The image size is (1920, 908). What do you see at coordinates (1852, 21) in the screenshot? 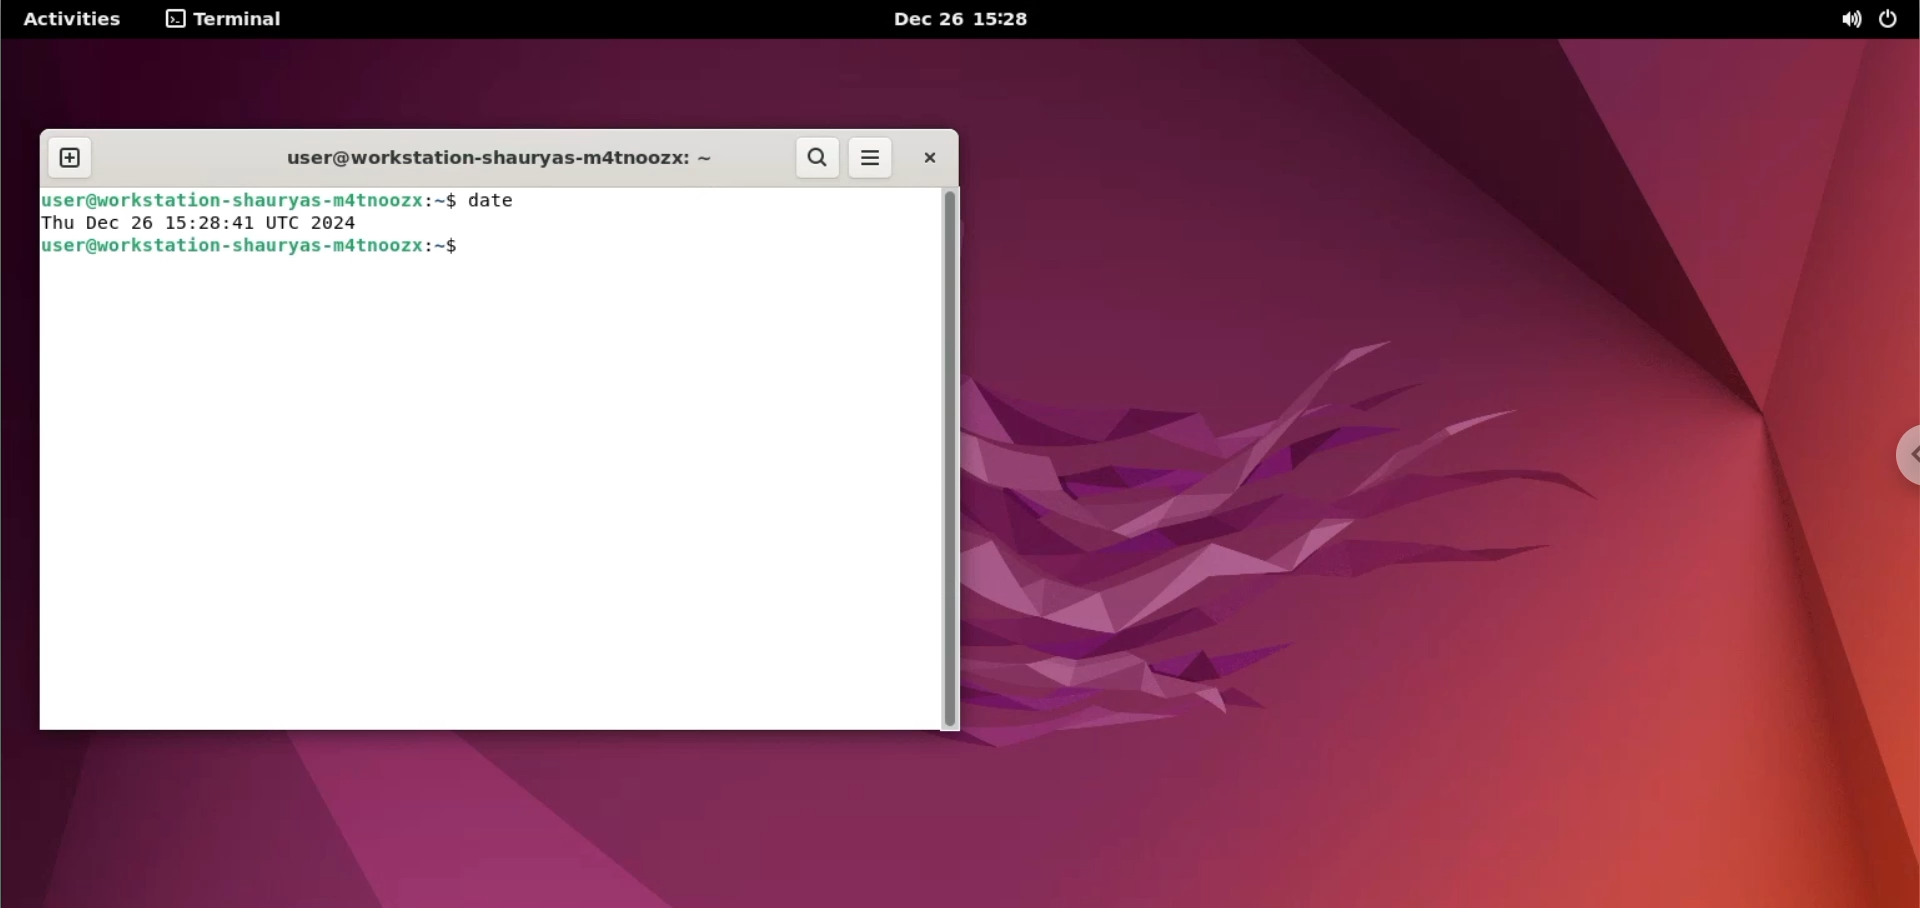
I see `sound options` at bounding box center [1852, 21].